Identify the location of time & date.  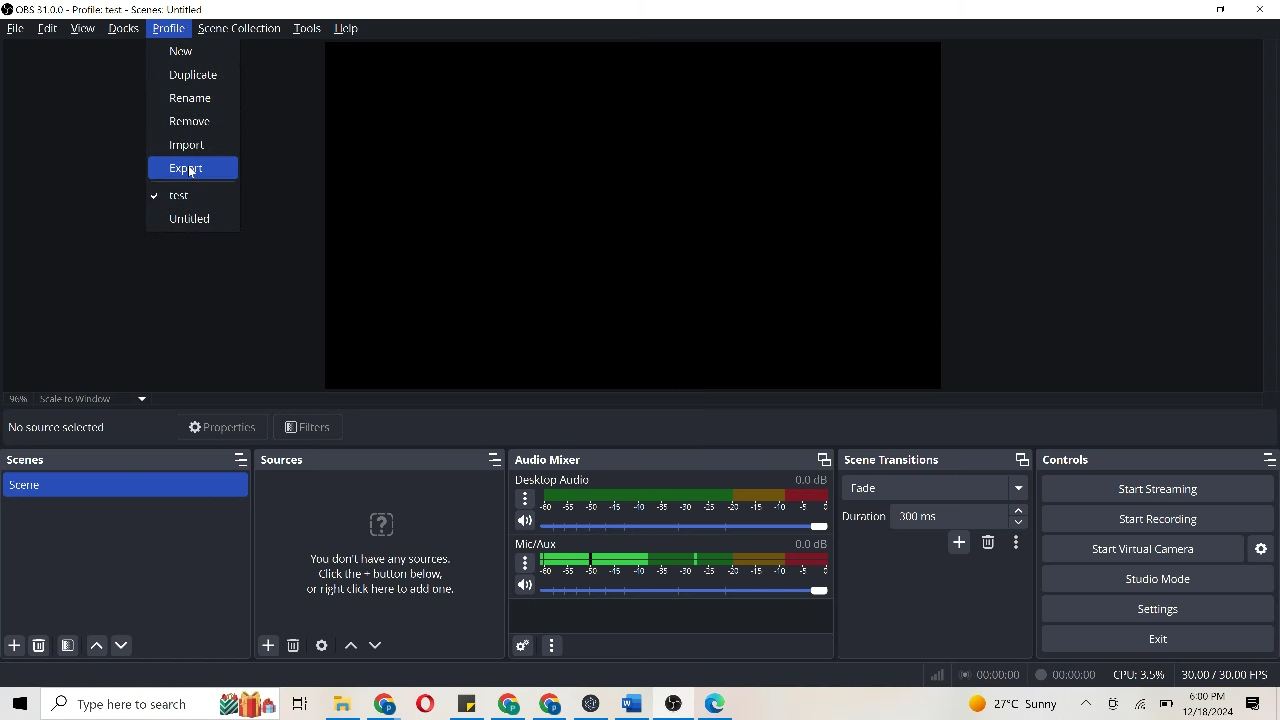
(1211, 704).